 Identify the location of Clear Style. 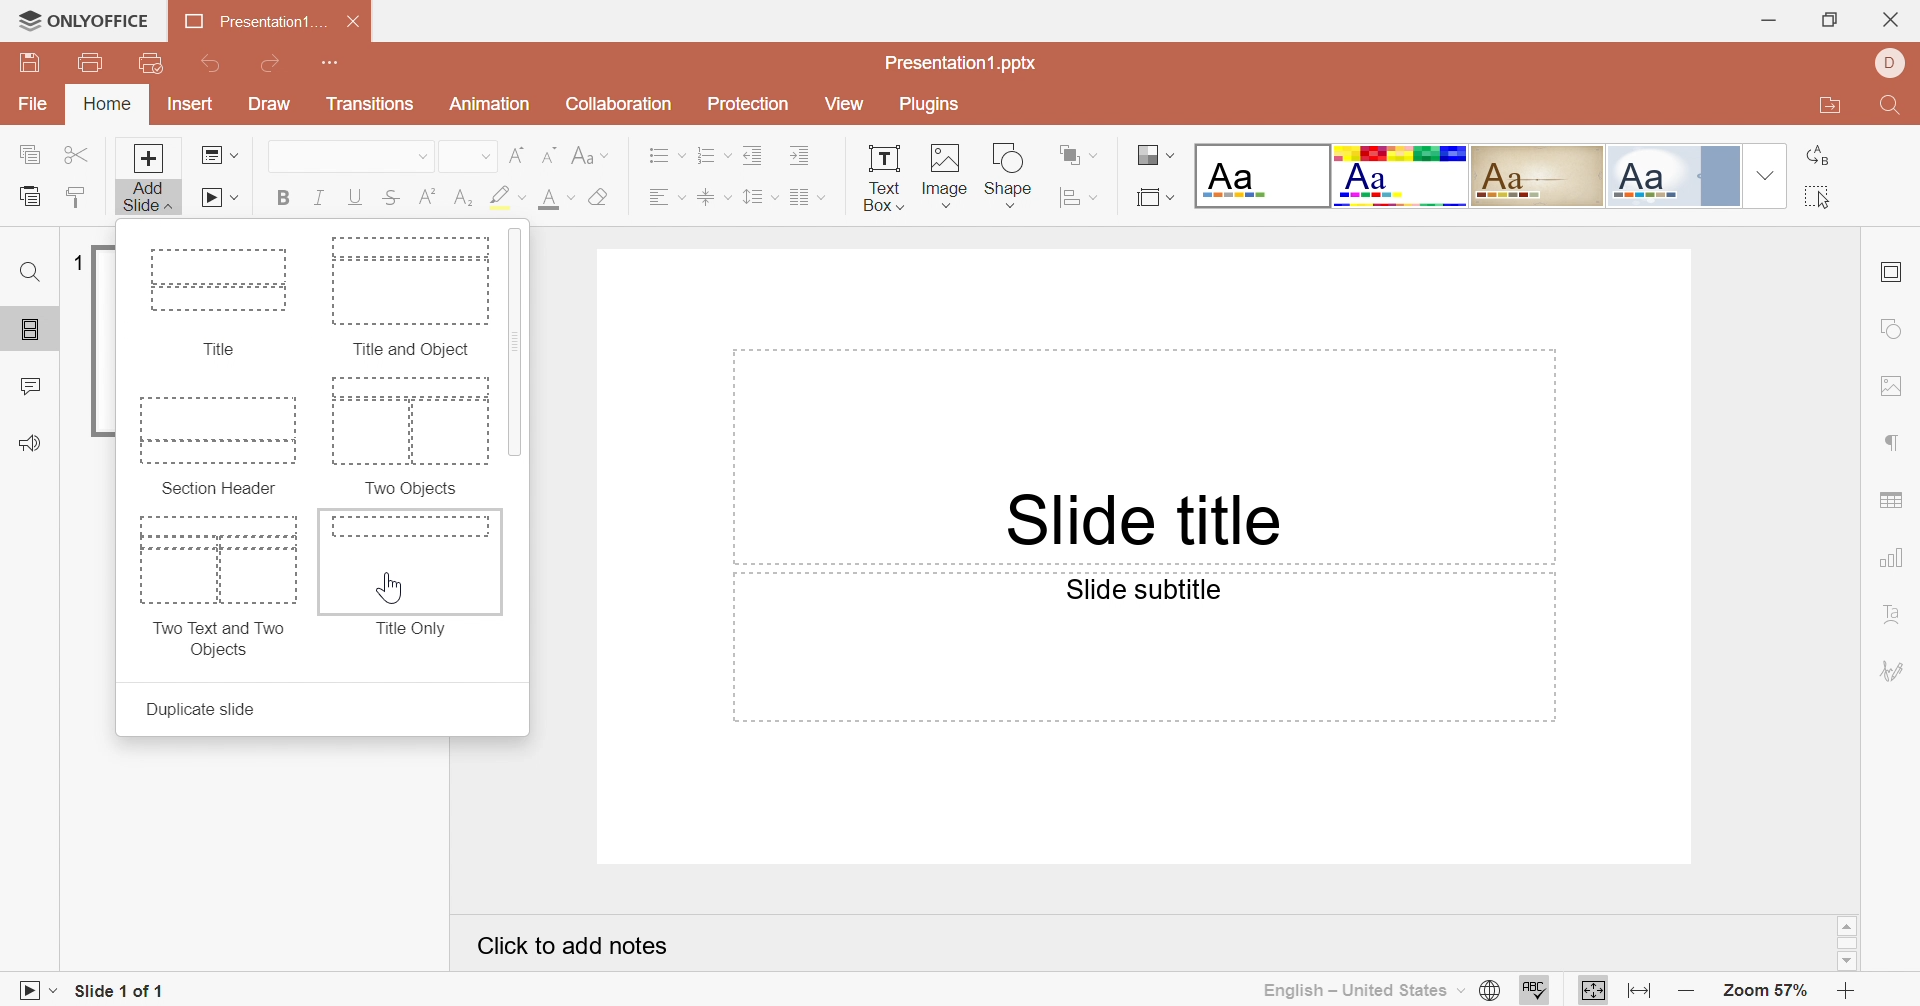
(601, 195).